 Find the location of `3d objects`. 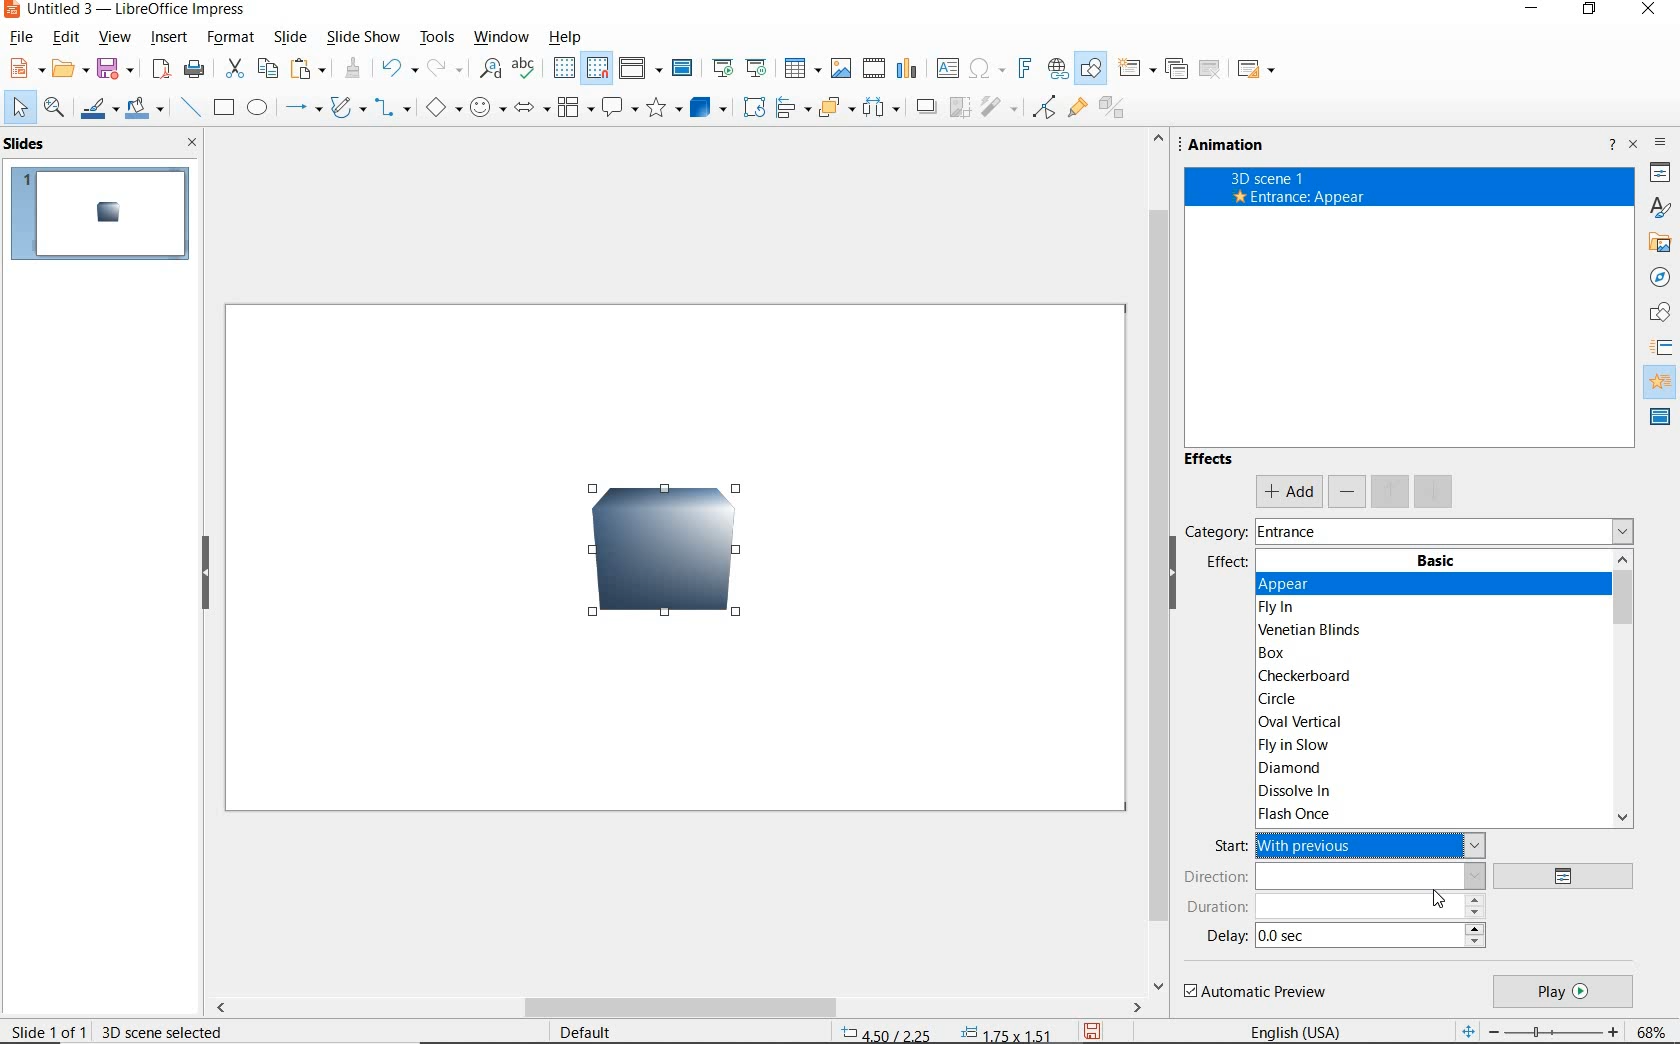

3d objects is located at coordinates (708, 108).